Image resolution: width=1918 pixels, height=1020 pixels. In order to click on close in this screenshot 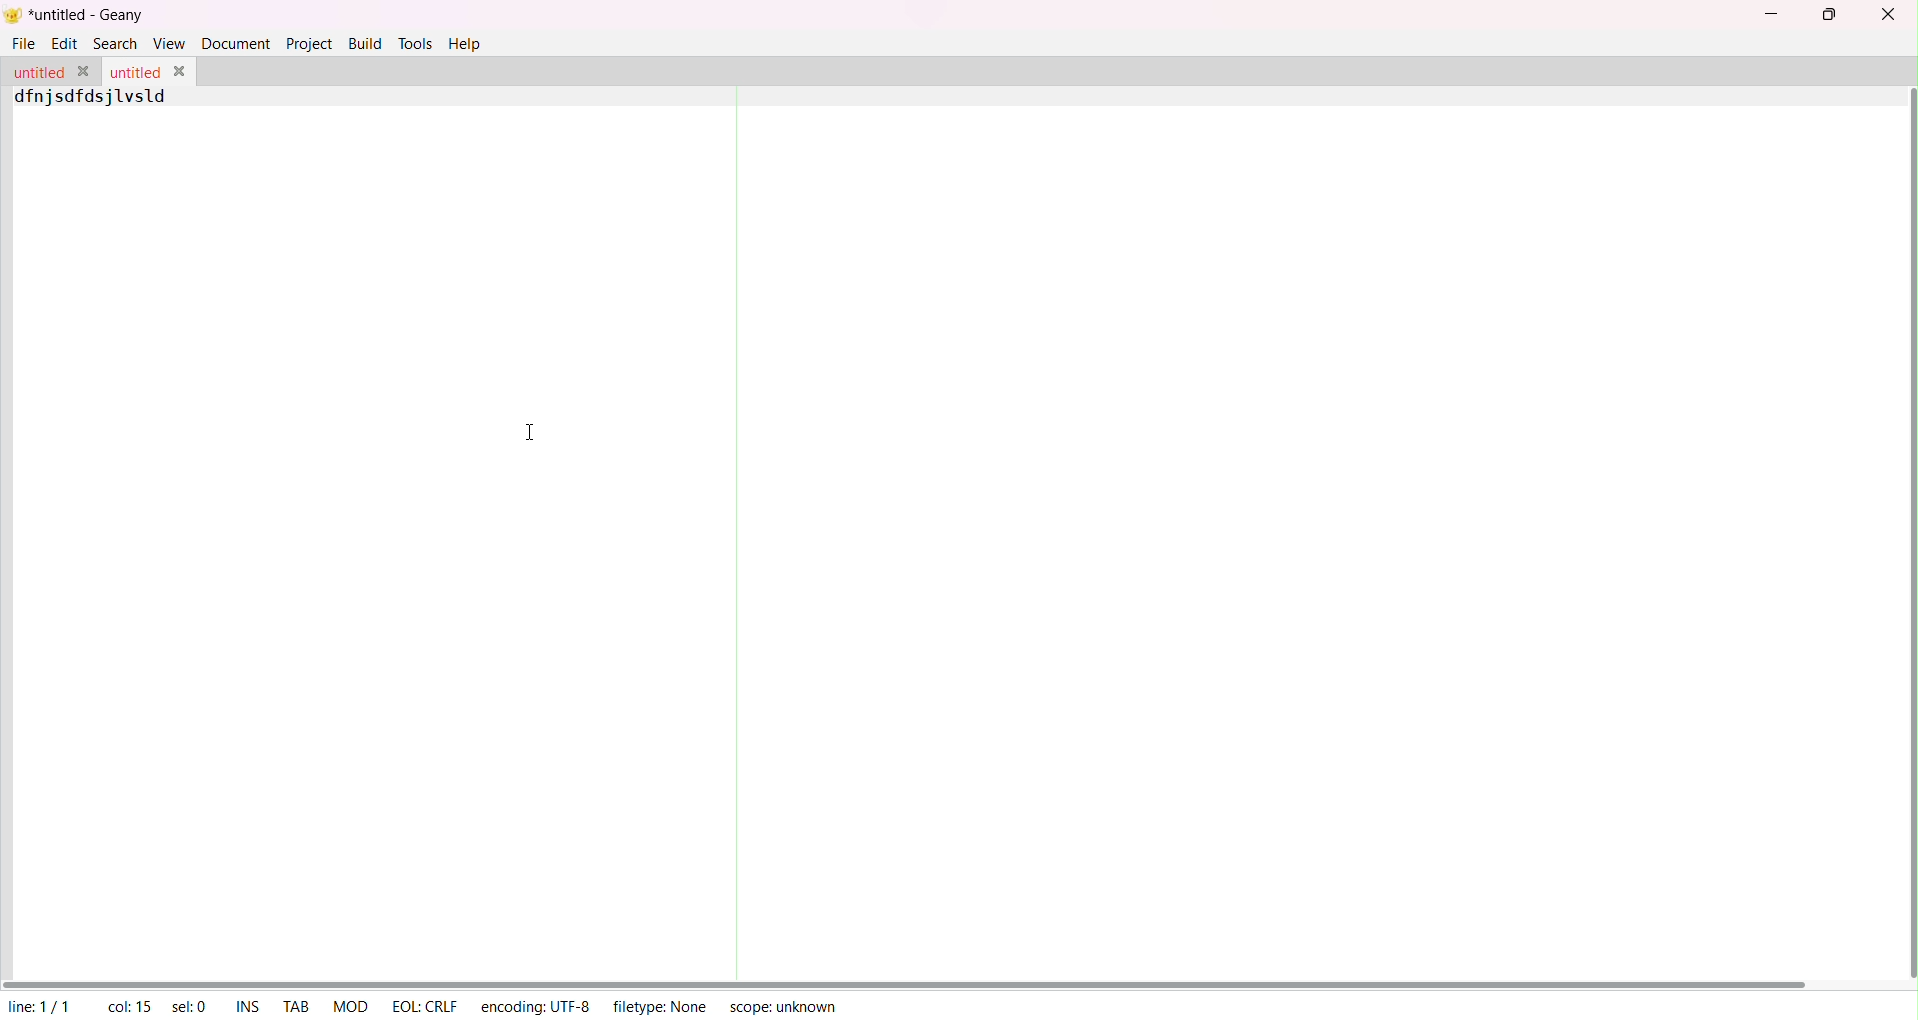, I will do `click(1888, 14)`.